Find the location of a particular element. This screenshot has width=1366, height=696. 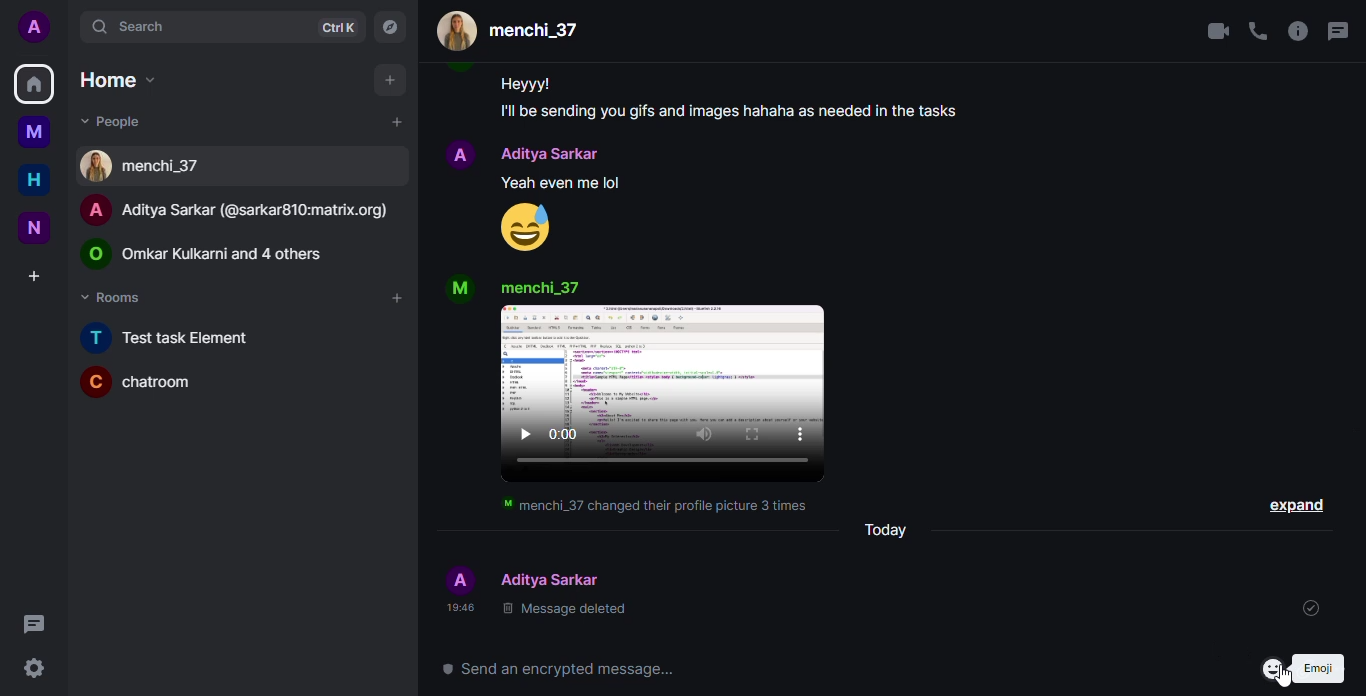

navigator is located at coordinates (389, 27).